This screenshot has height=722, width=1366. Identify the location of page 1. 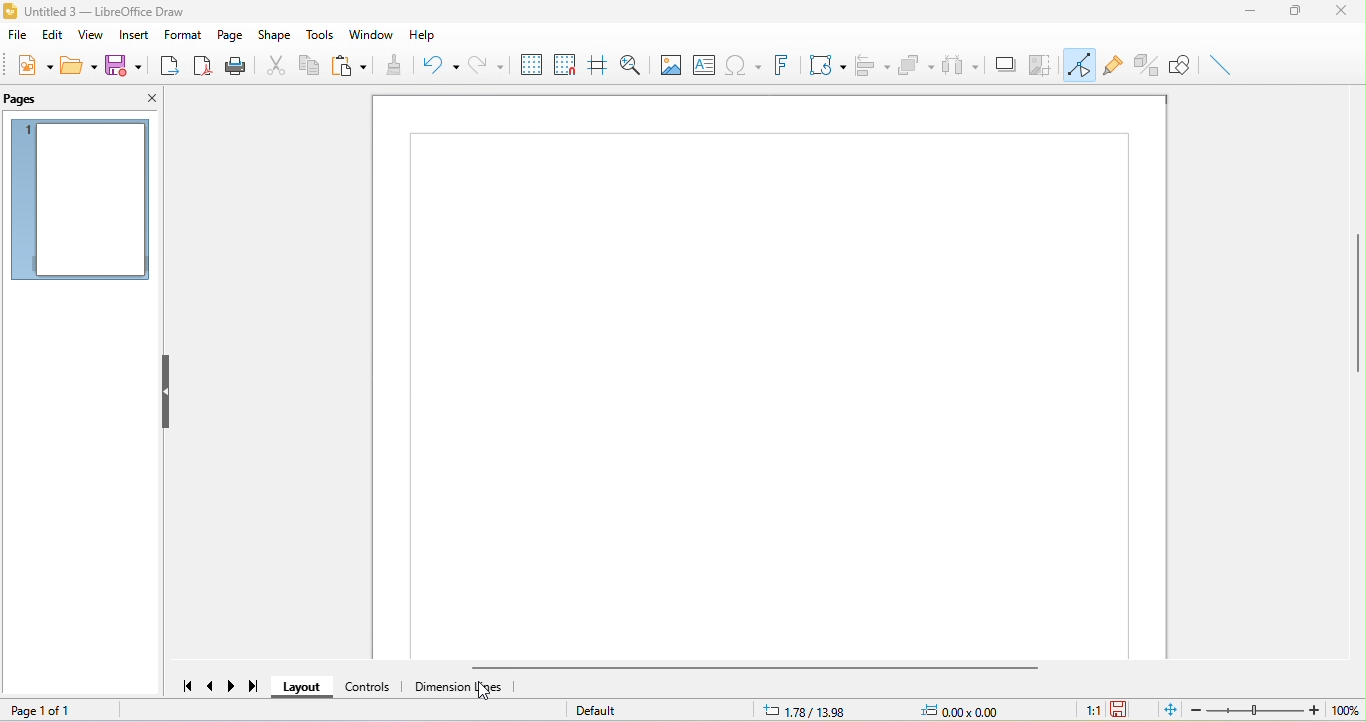
(85, 201).